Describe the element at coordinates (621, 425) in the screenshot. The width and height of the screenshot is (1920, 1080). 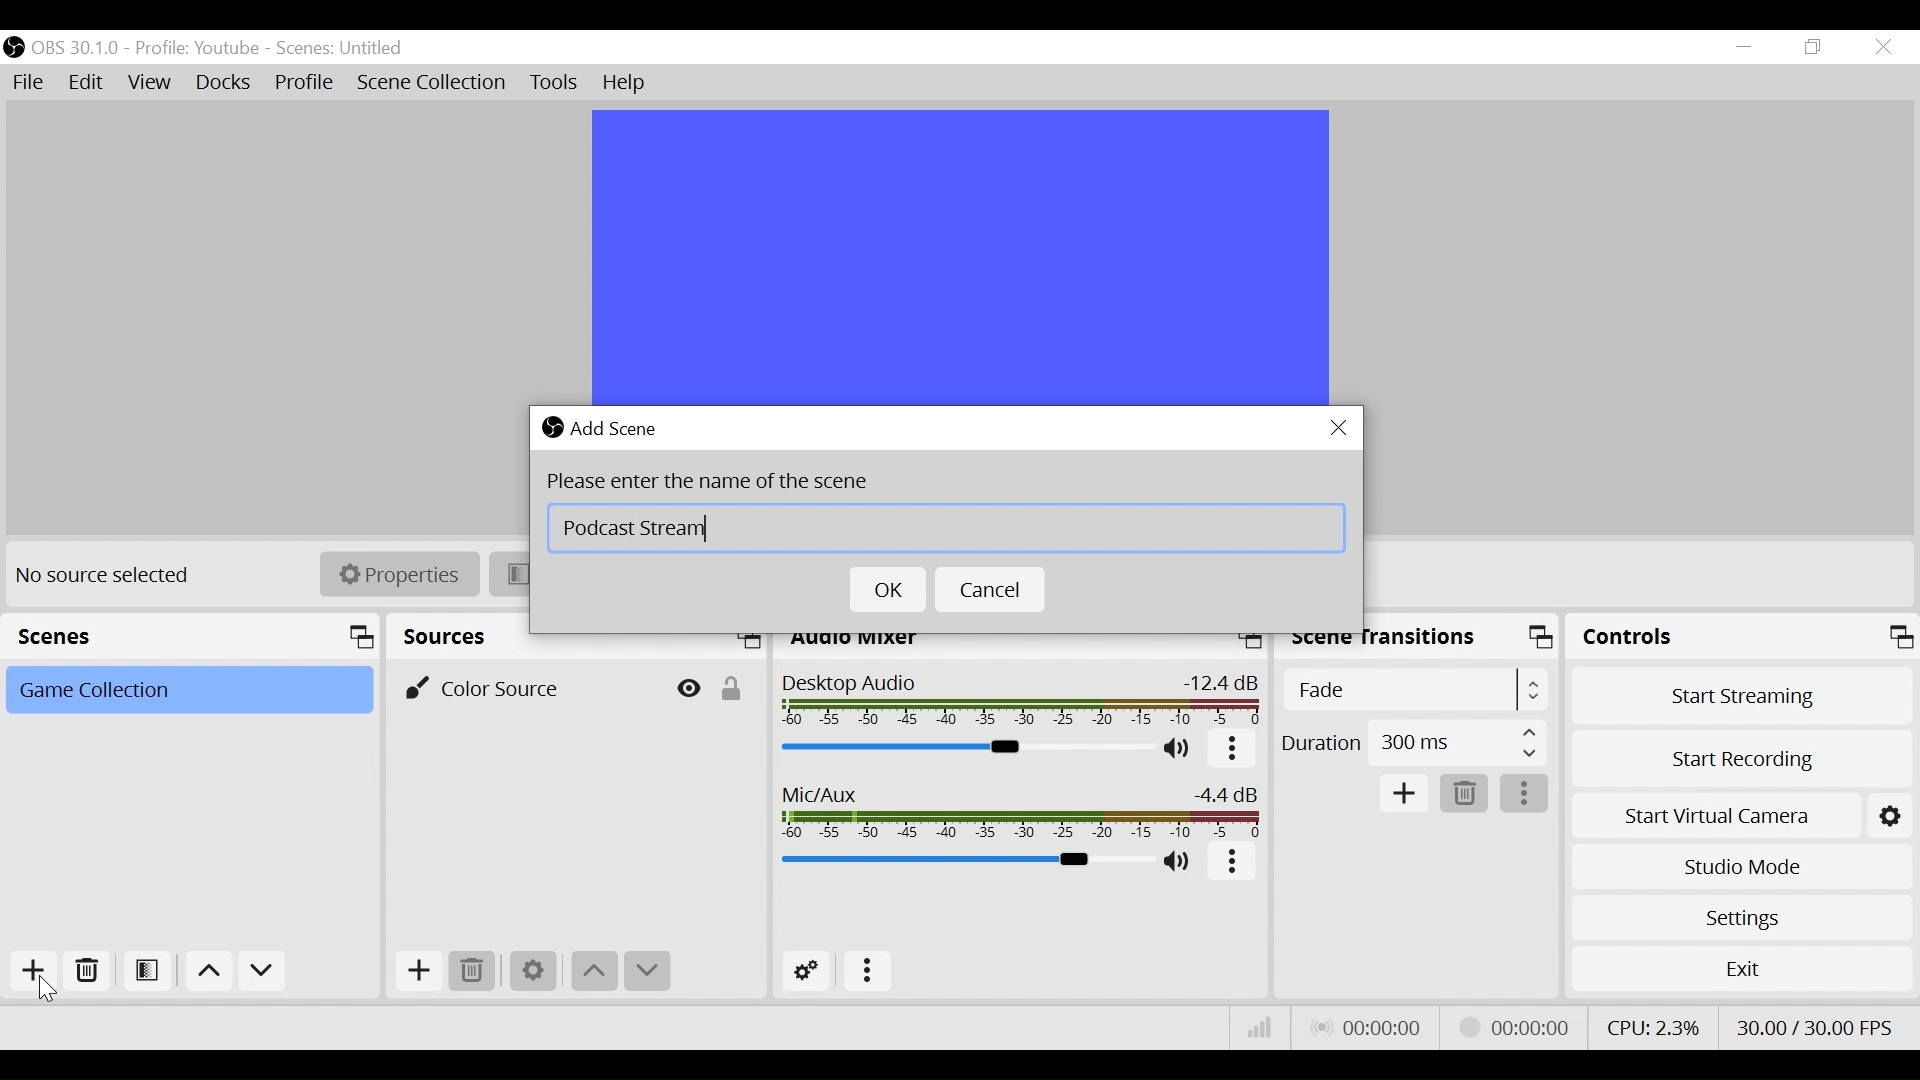
I see `Add Scene` at that location.